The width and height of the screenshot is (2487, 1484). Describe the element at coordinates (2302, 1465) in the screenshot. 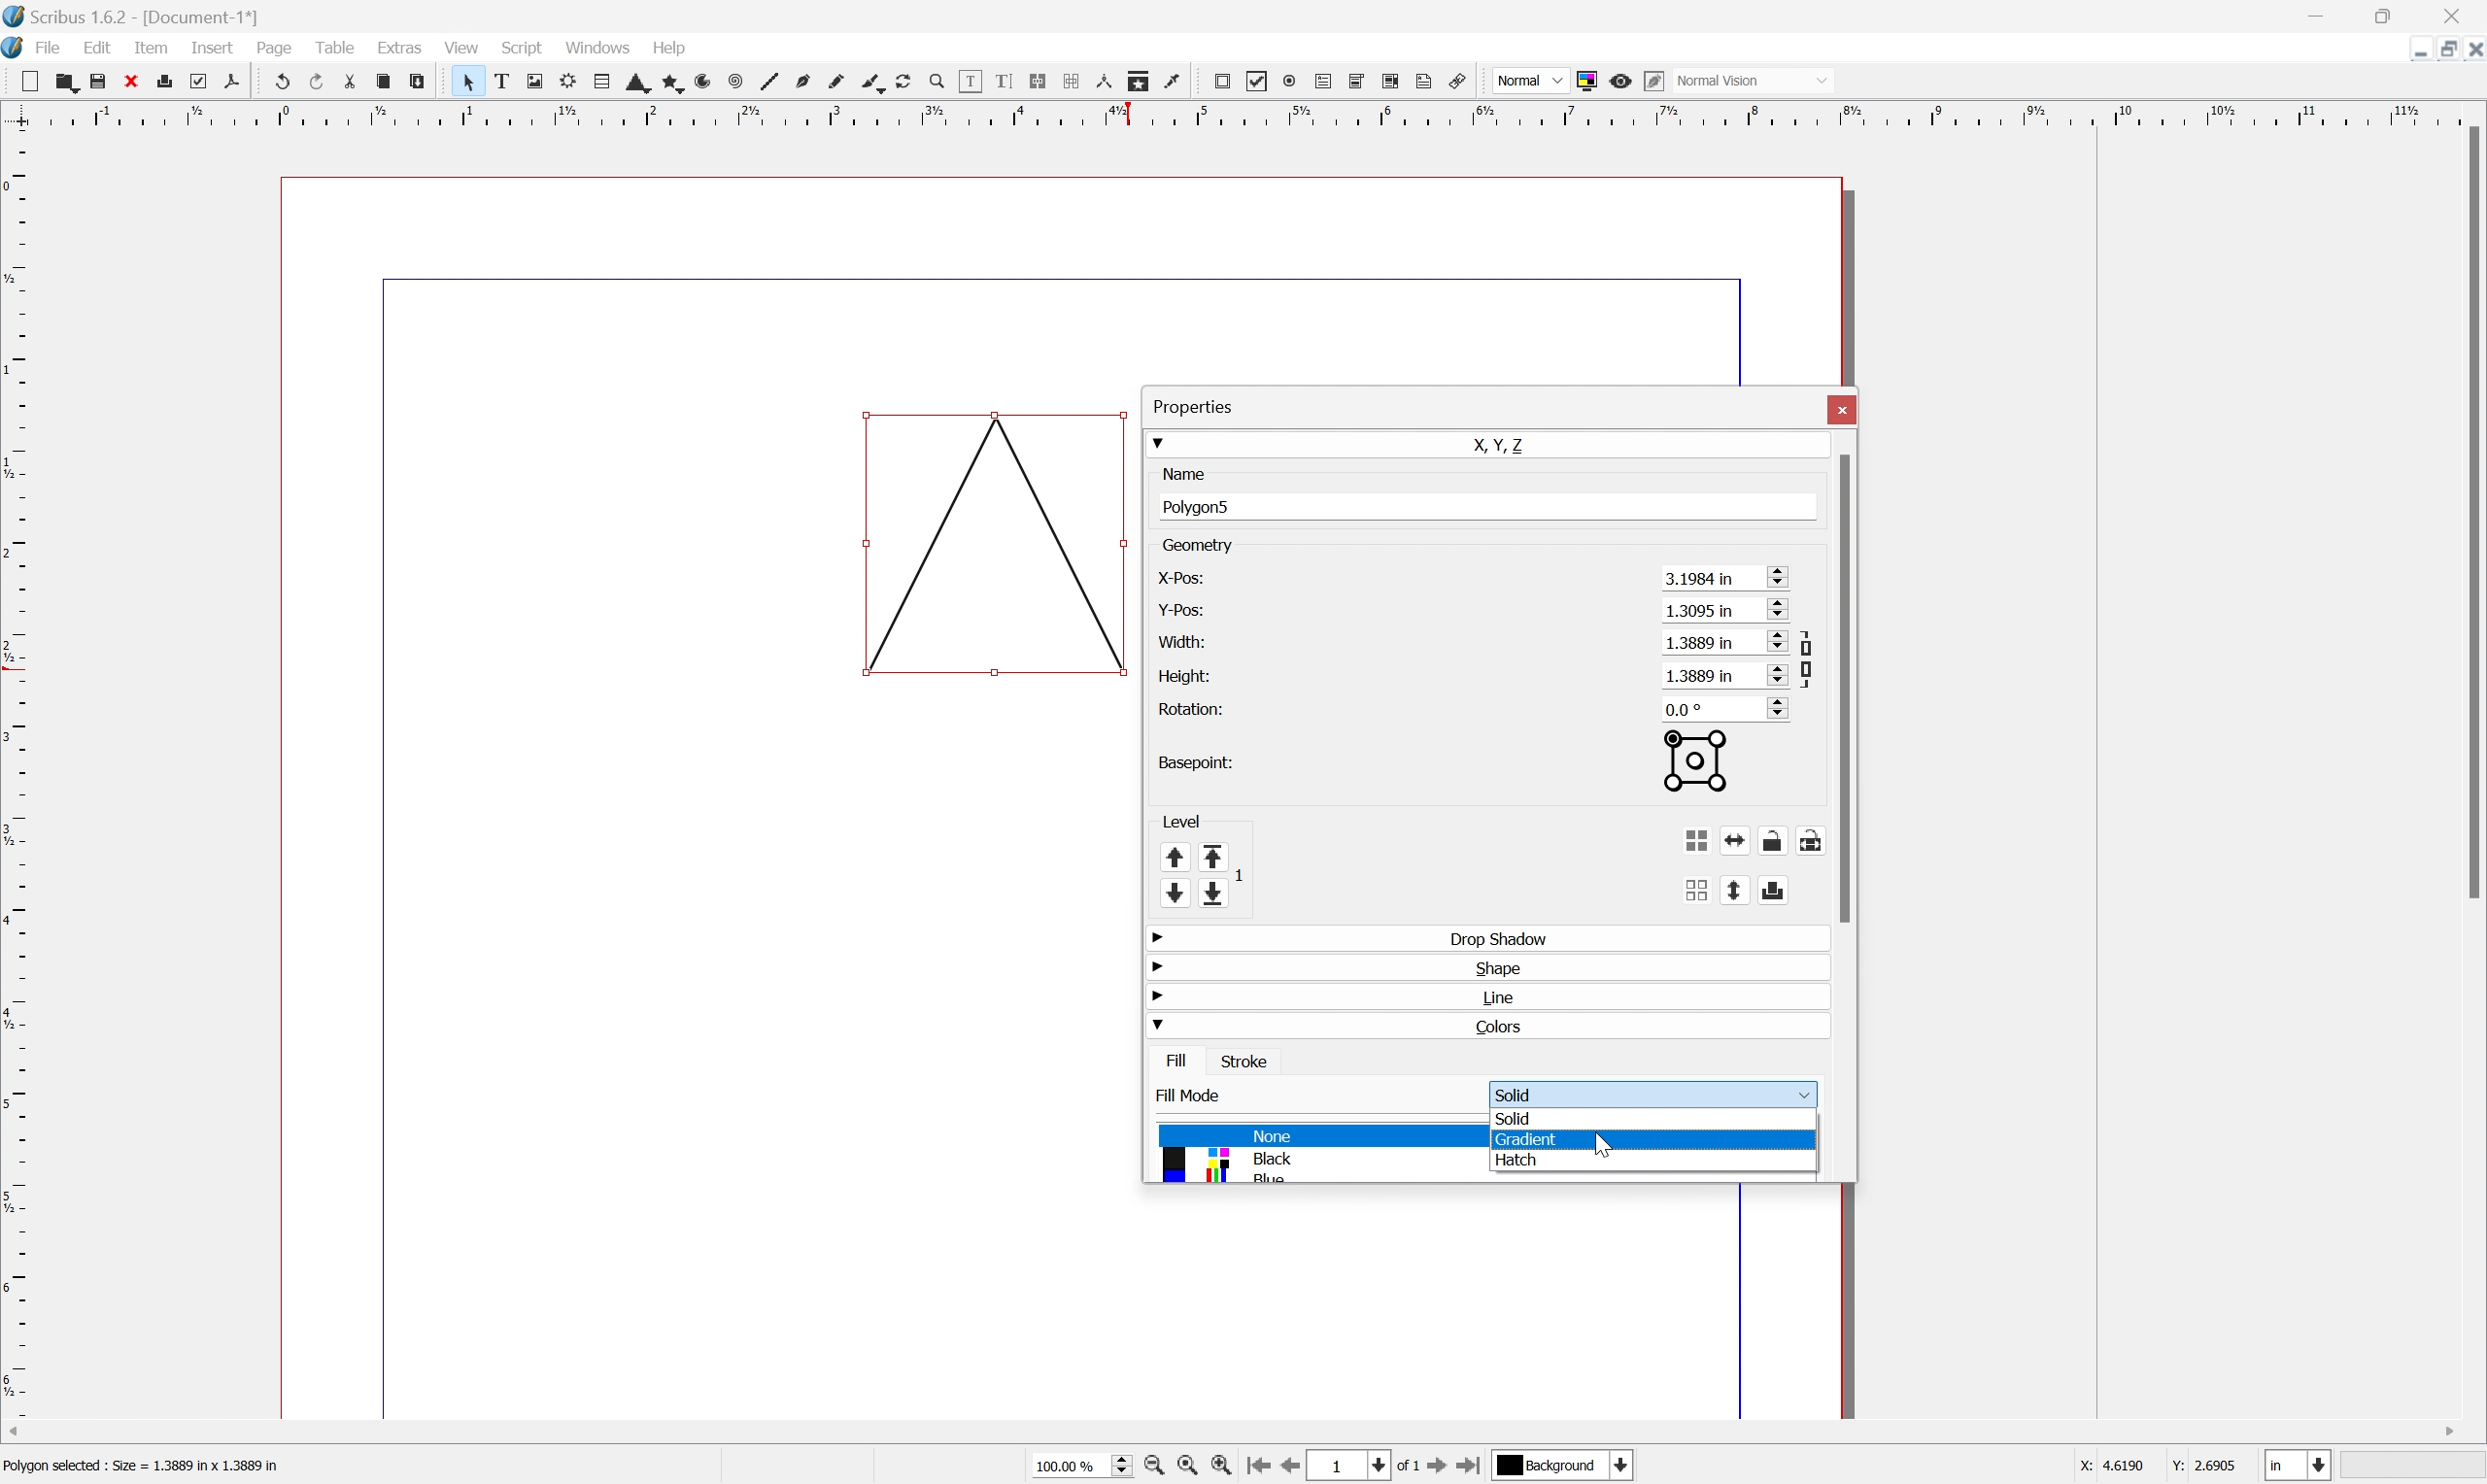

I see `Select current unit` at that location.